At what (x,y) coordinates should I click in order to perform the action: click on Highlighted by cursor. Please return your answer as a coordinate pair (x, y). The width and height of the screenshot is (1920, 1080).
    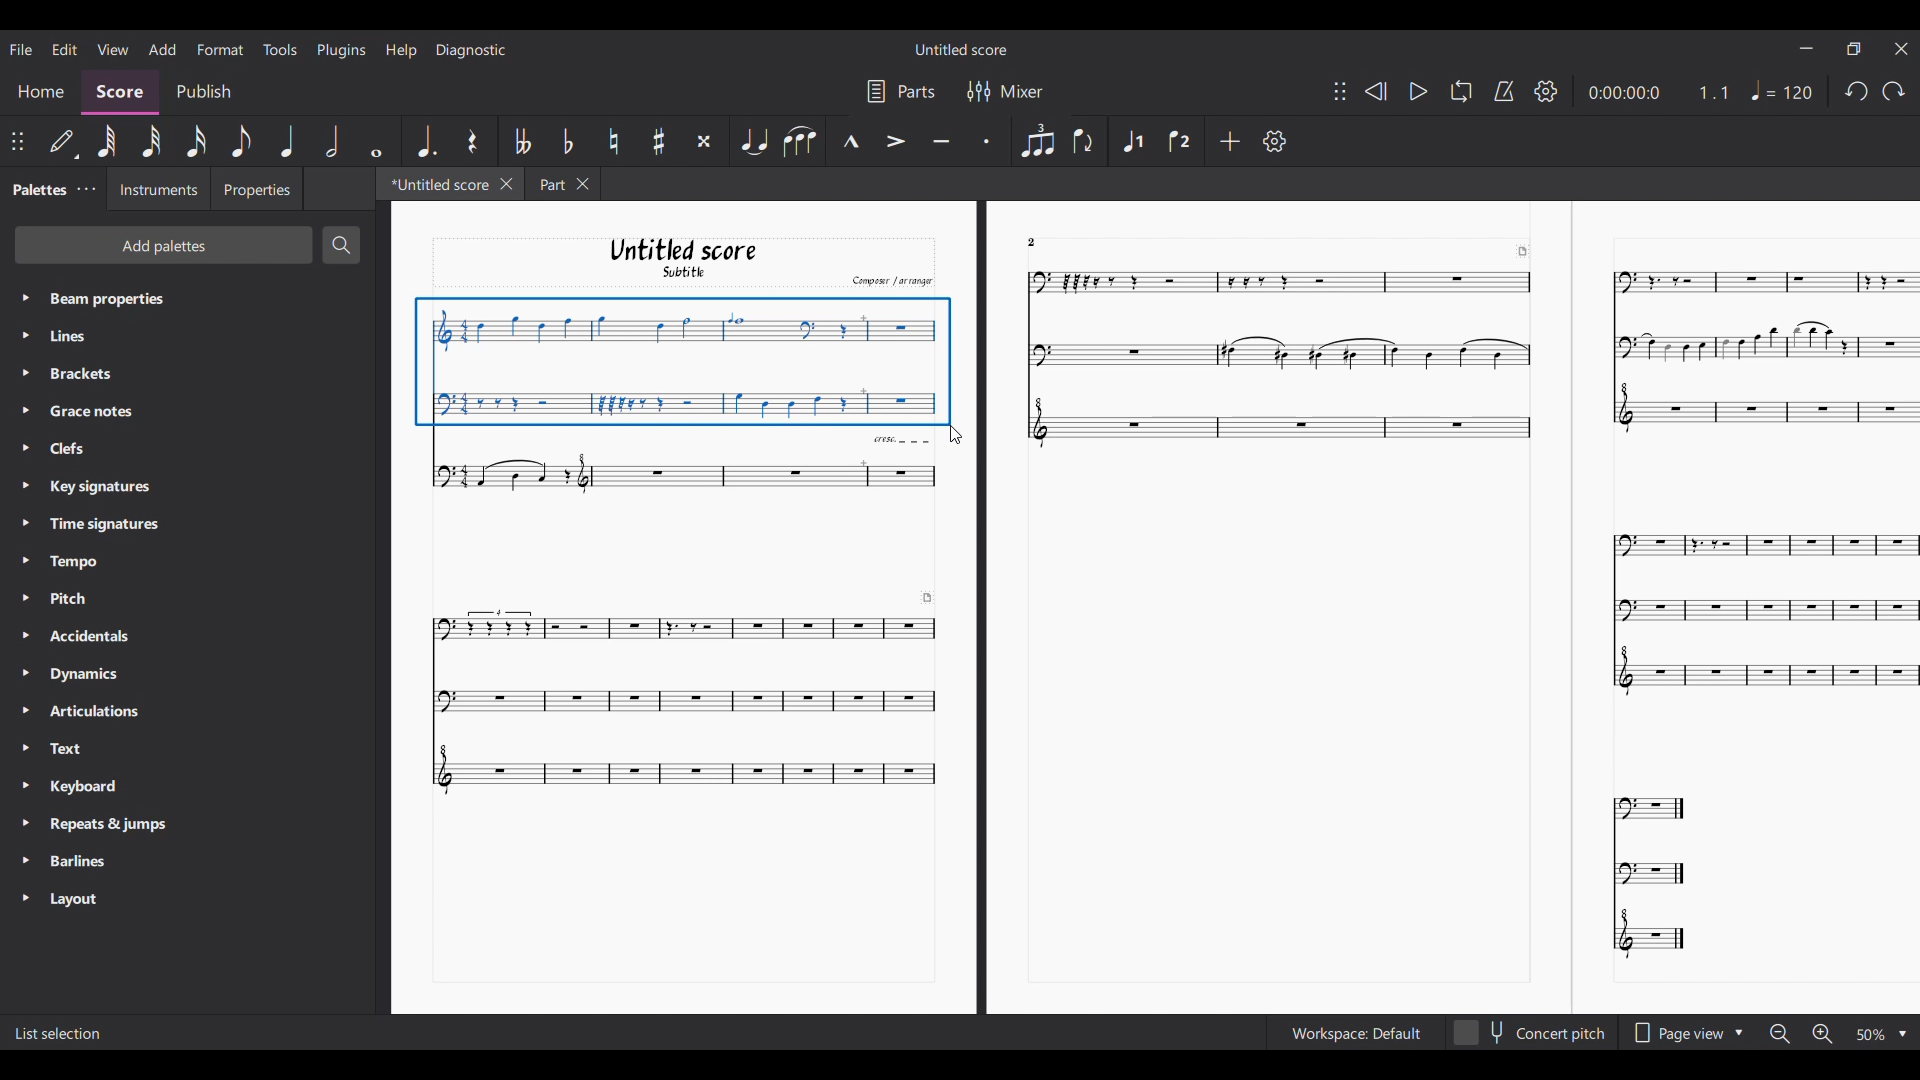
    Looking at the image, I should click on (23, 373).